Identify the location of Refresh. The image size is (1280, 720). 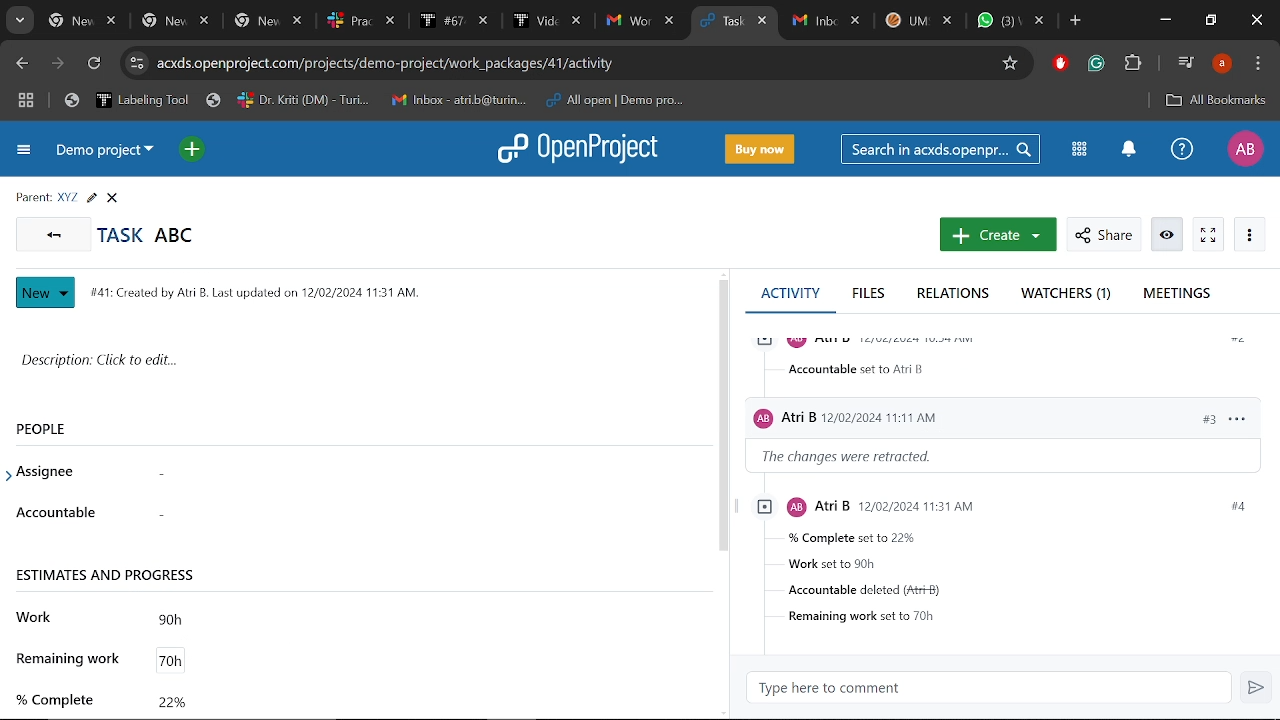
(93, 65).